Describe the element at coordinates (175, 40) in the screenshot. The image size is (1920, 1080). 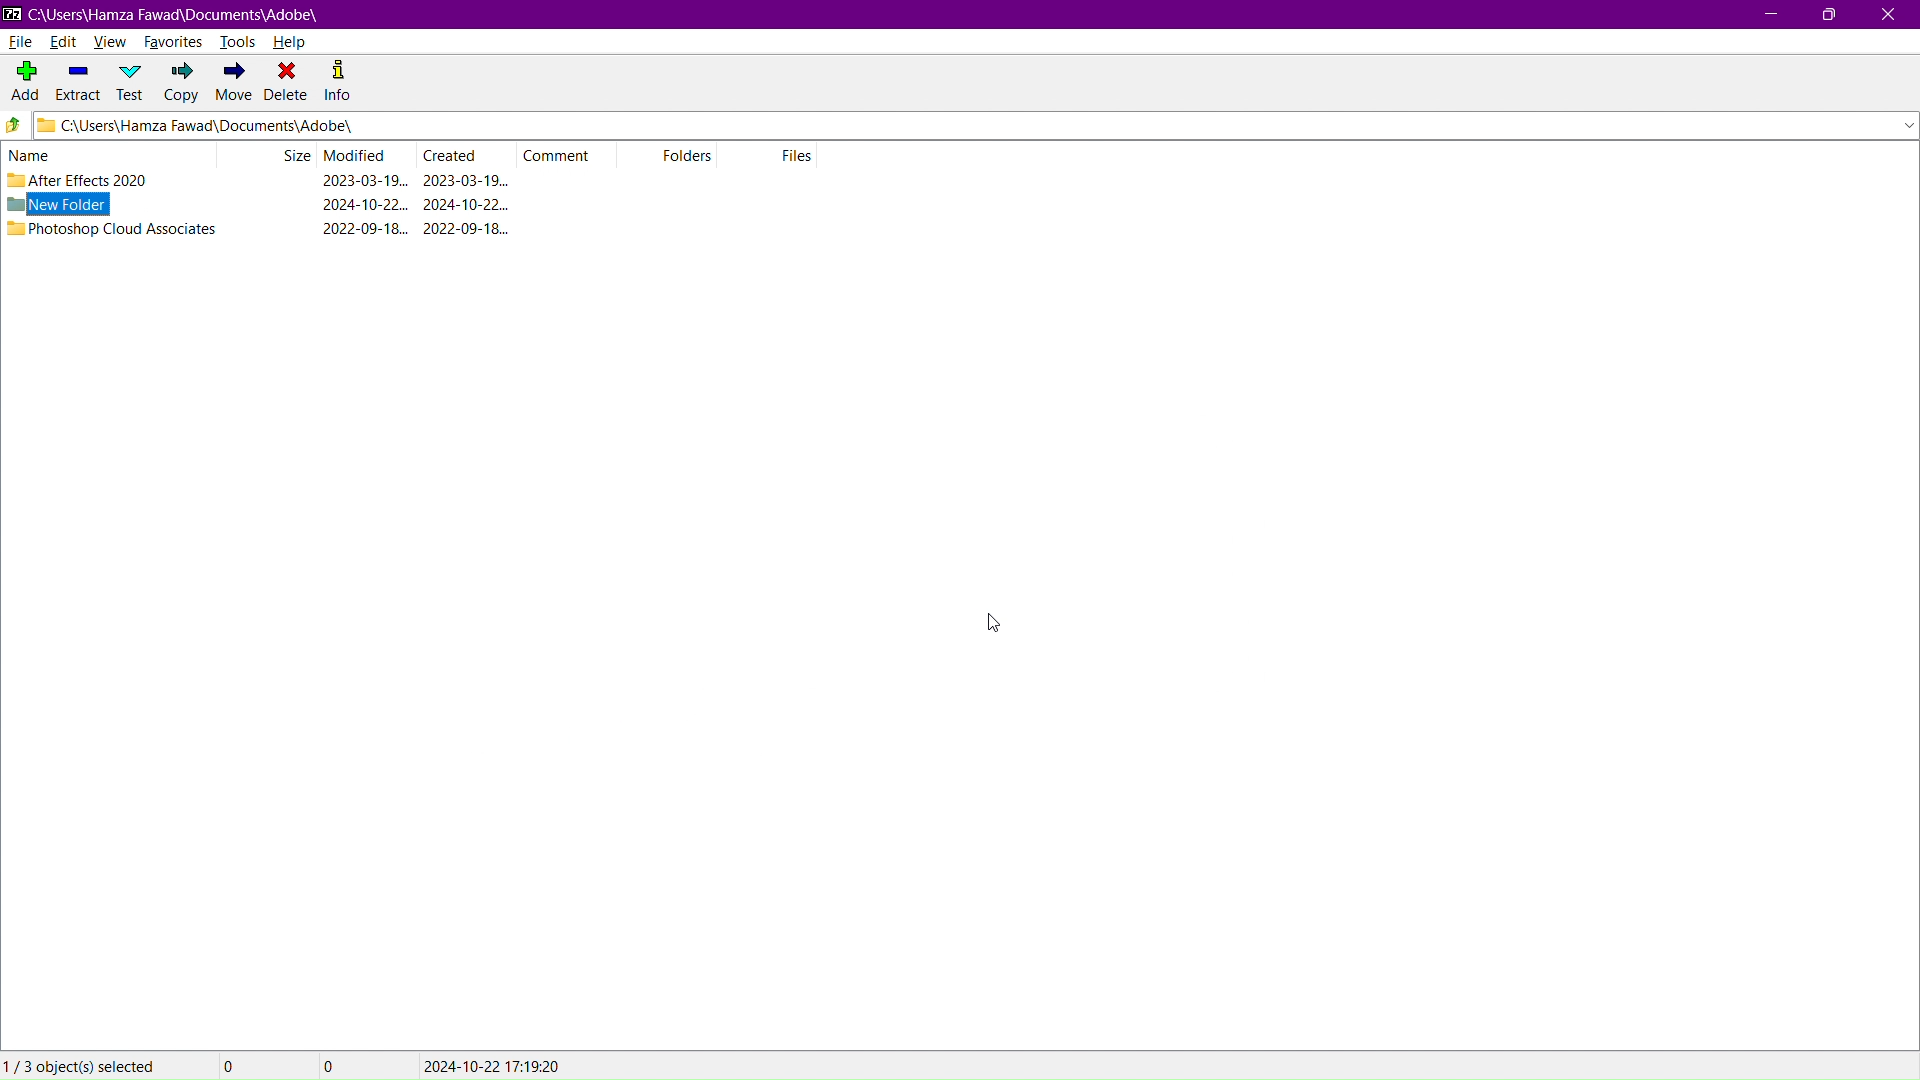
I see `Favorites` at that location.